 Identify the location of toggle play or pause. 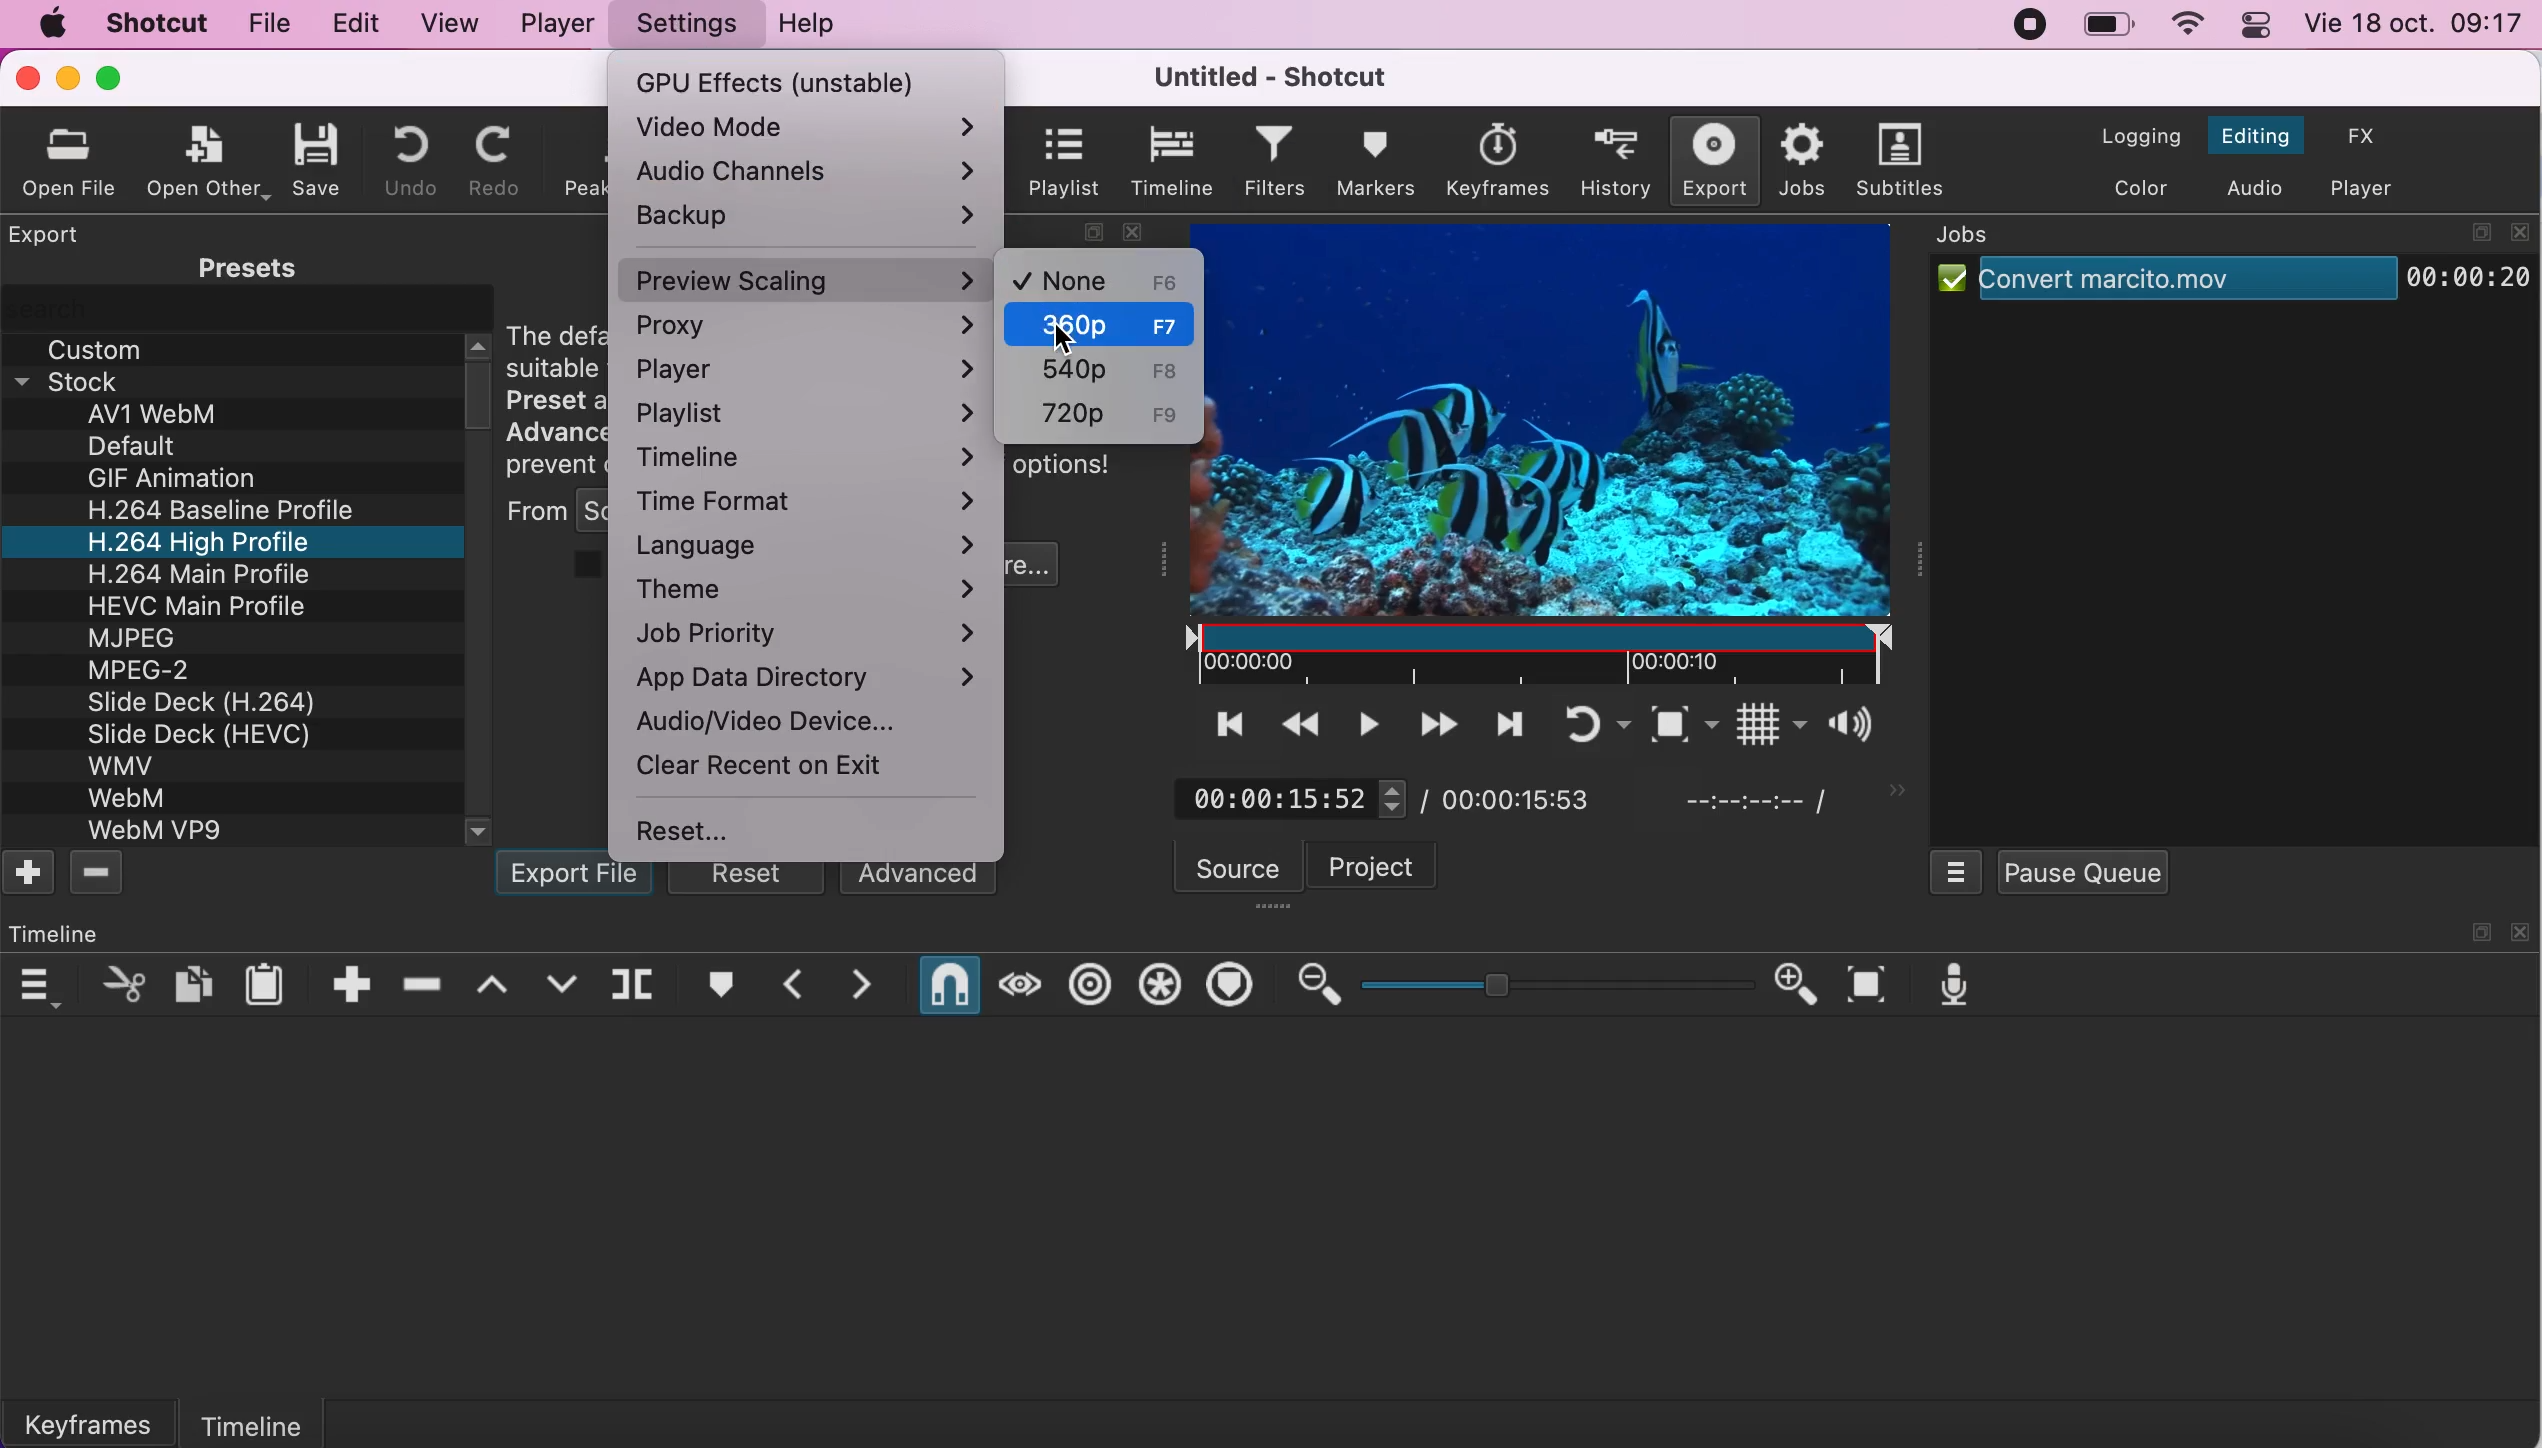
(1366, 725).